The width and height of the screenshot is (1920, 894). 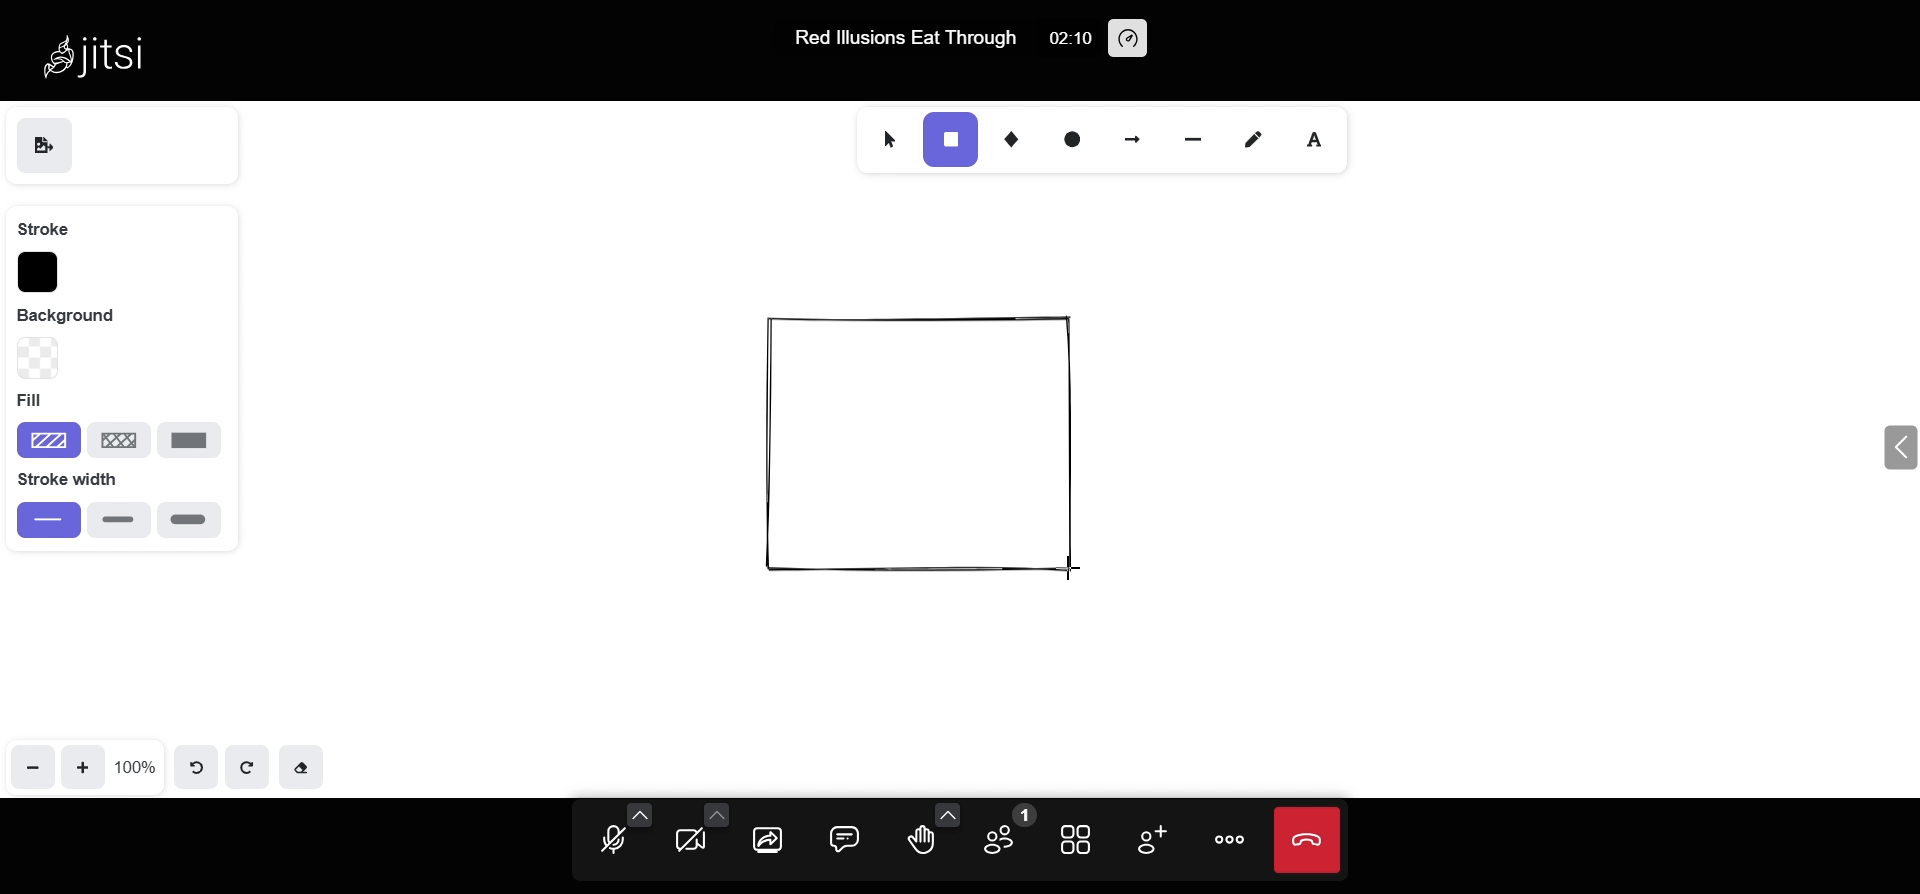 What do you see at coordinates (38, 272) in the screenshot?
I see `stroke color` at bounding box center [38, 272].